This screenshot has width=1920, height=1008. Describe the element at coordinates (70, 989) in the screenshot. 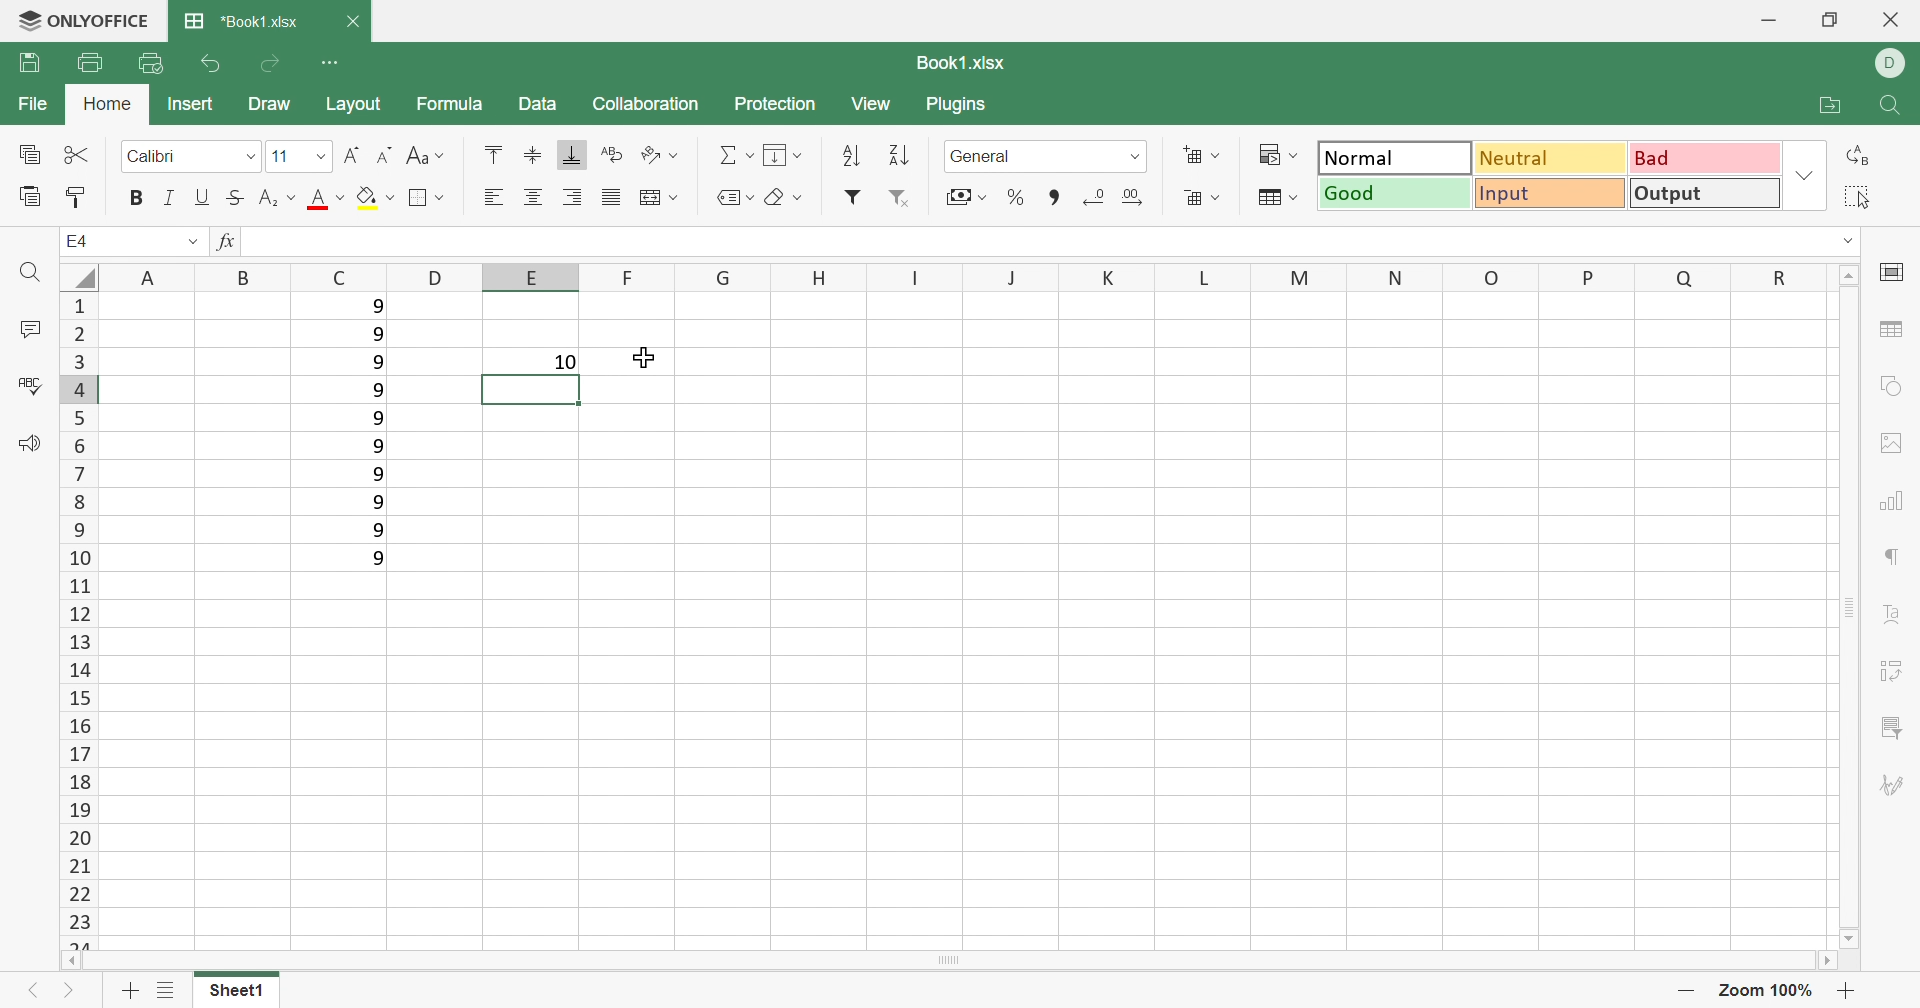

I see `Next` at that location.